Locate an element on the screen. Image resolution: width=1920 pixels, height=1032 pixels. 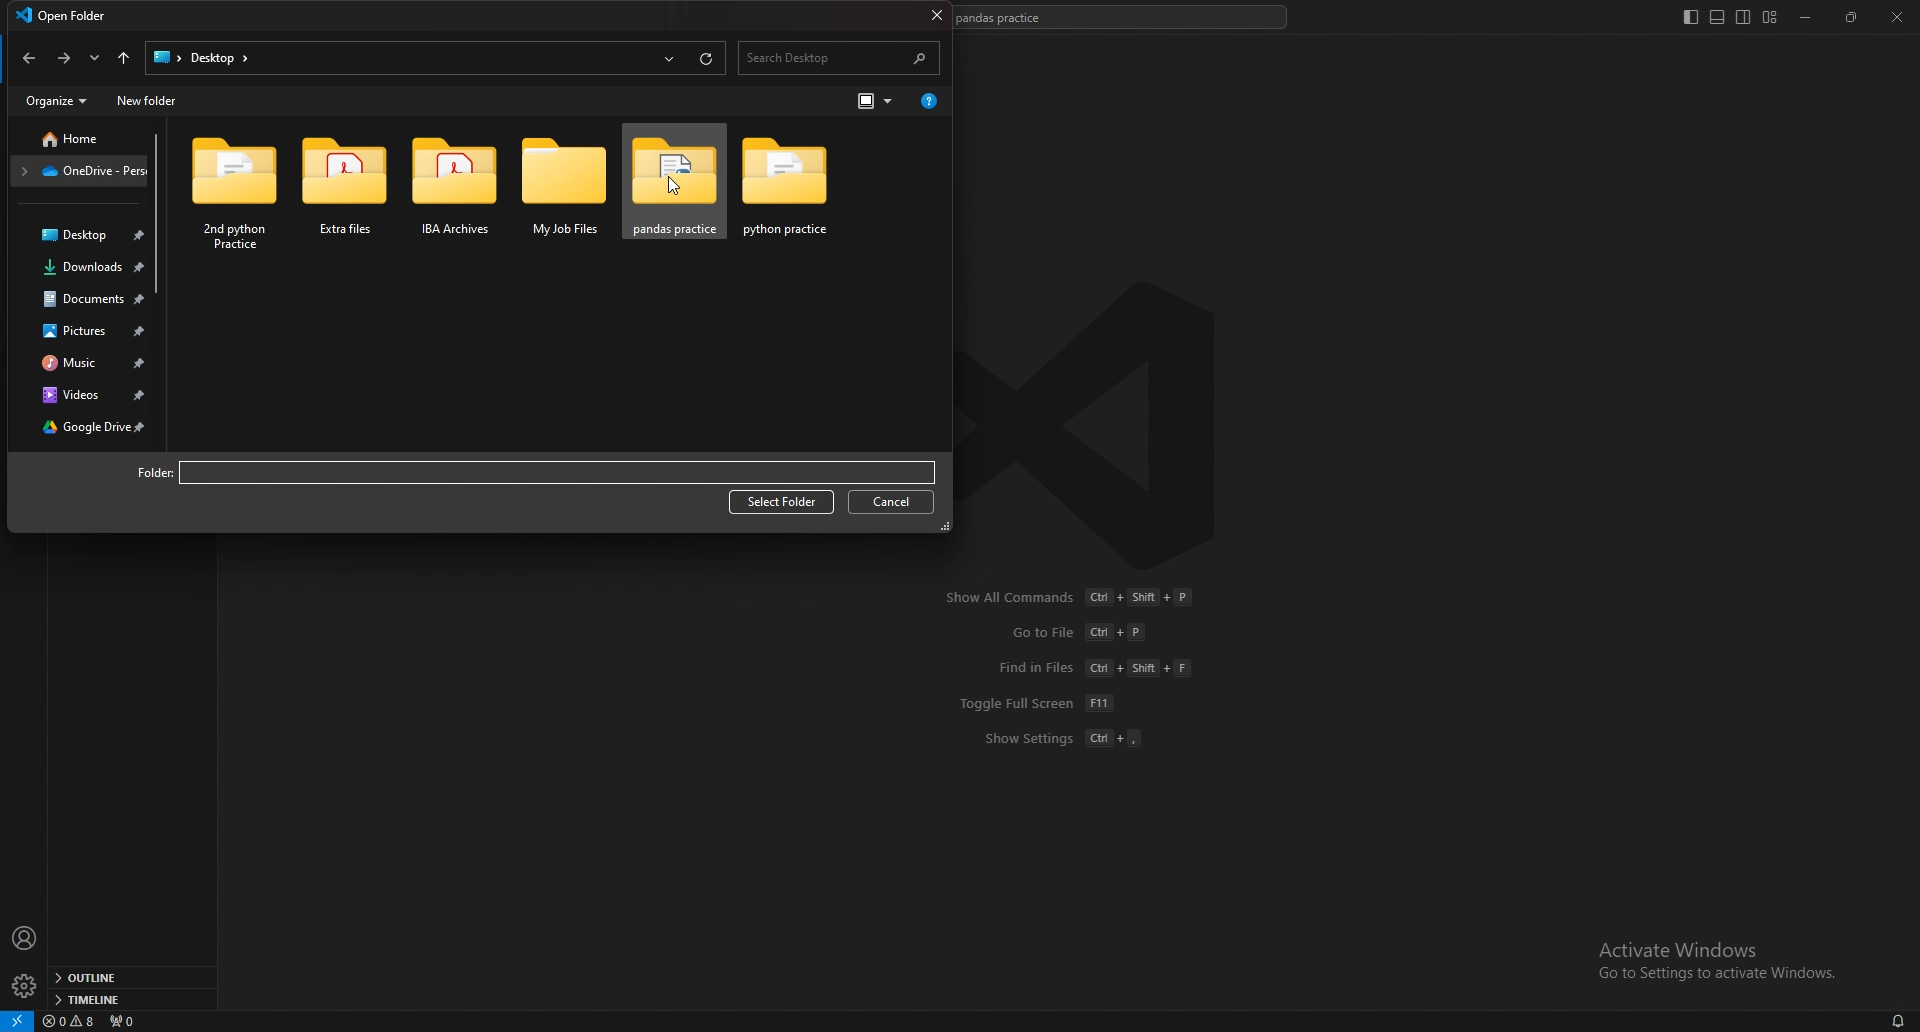
upto locations is located at coordinates (126, 56).